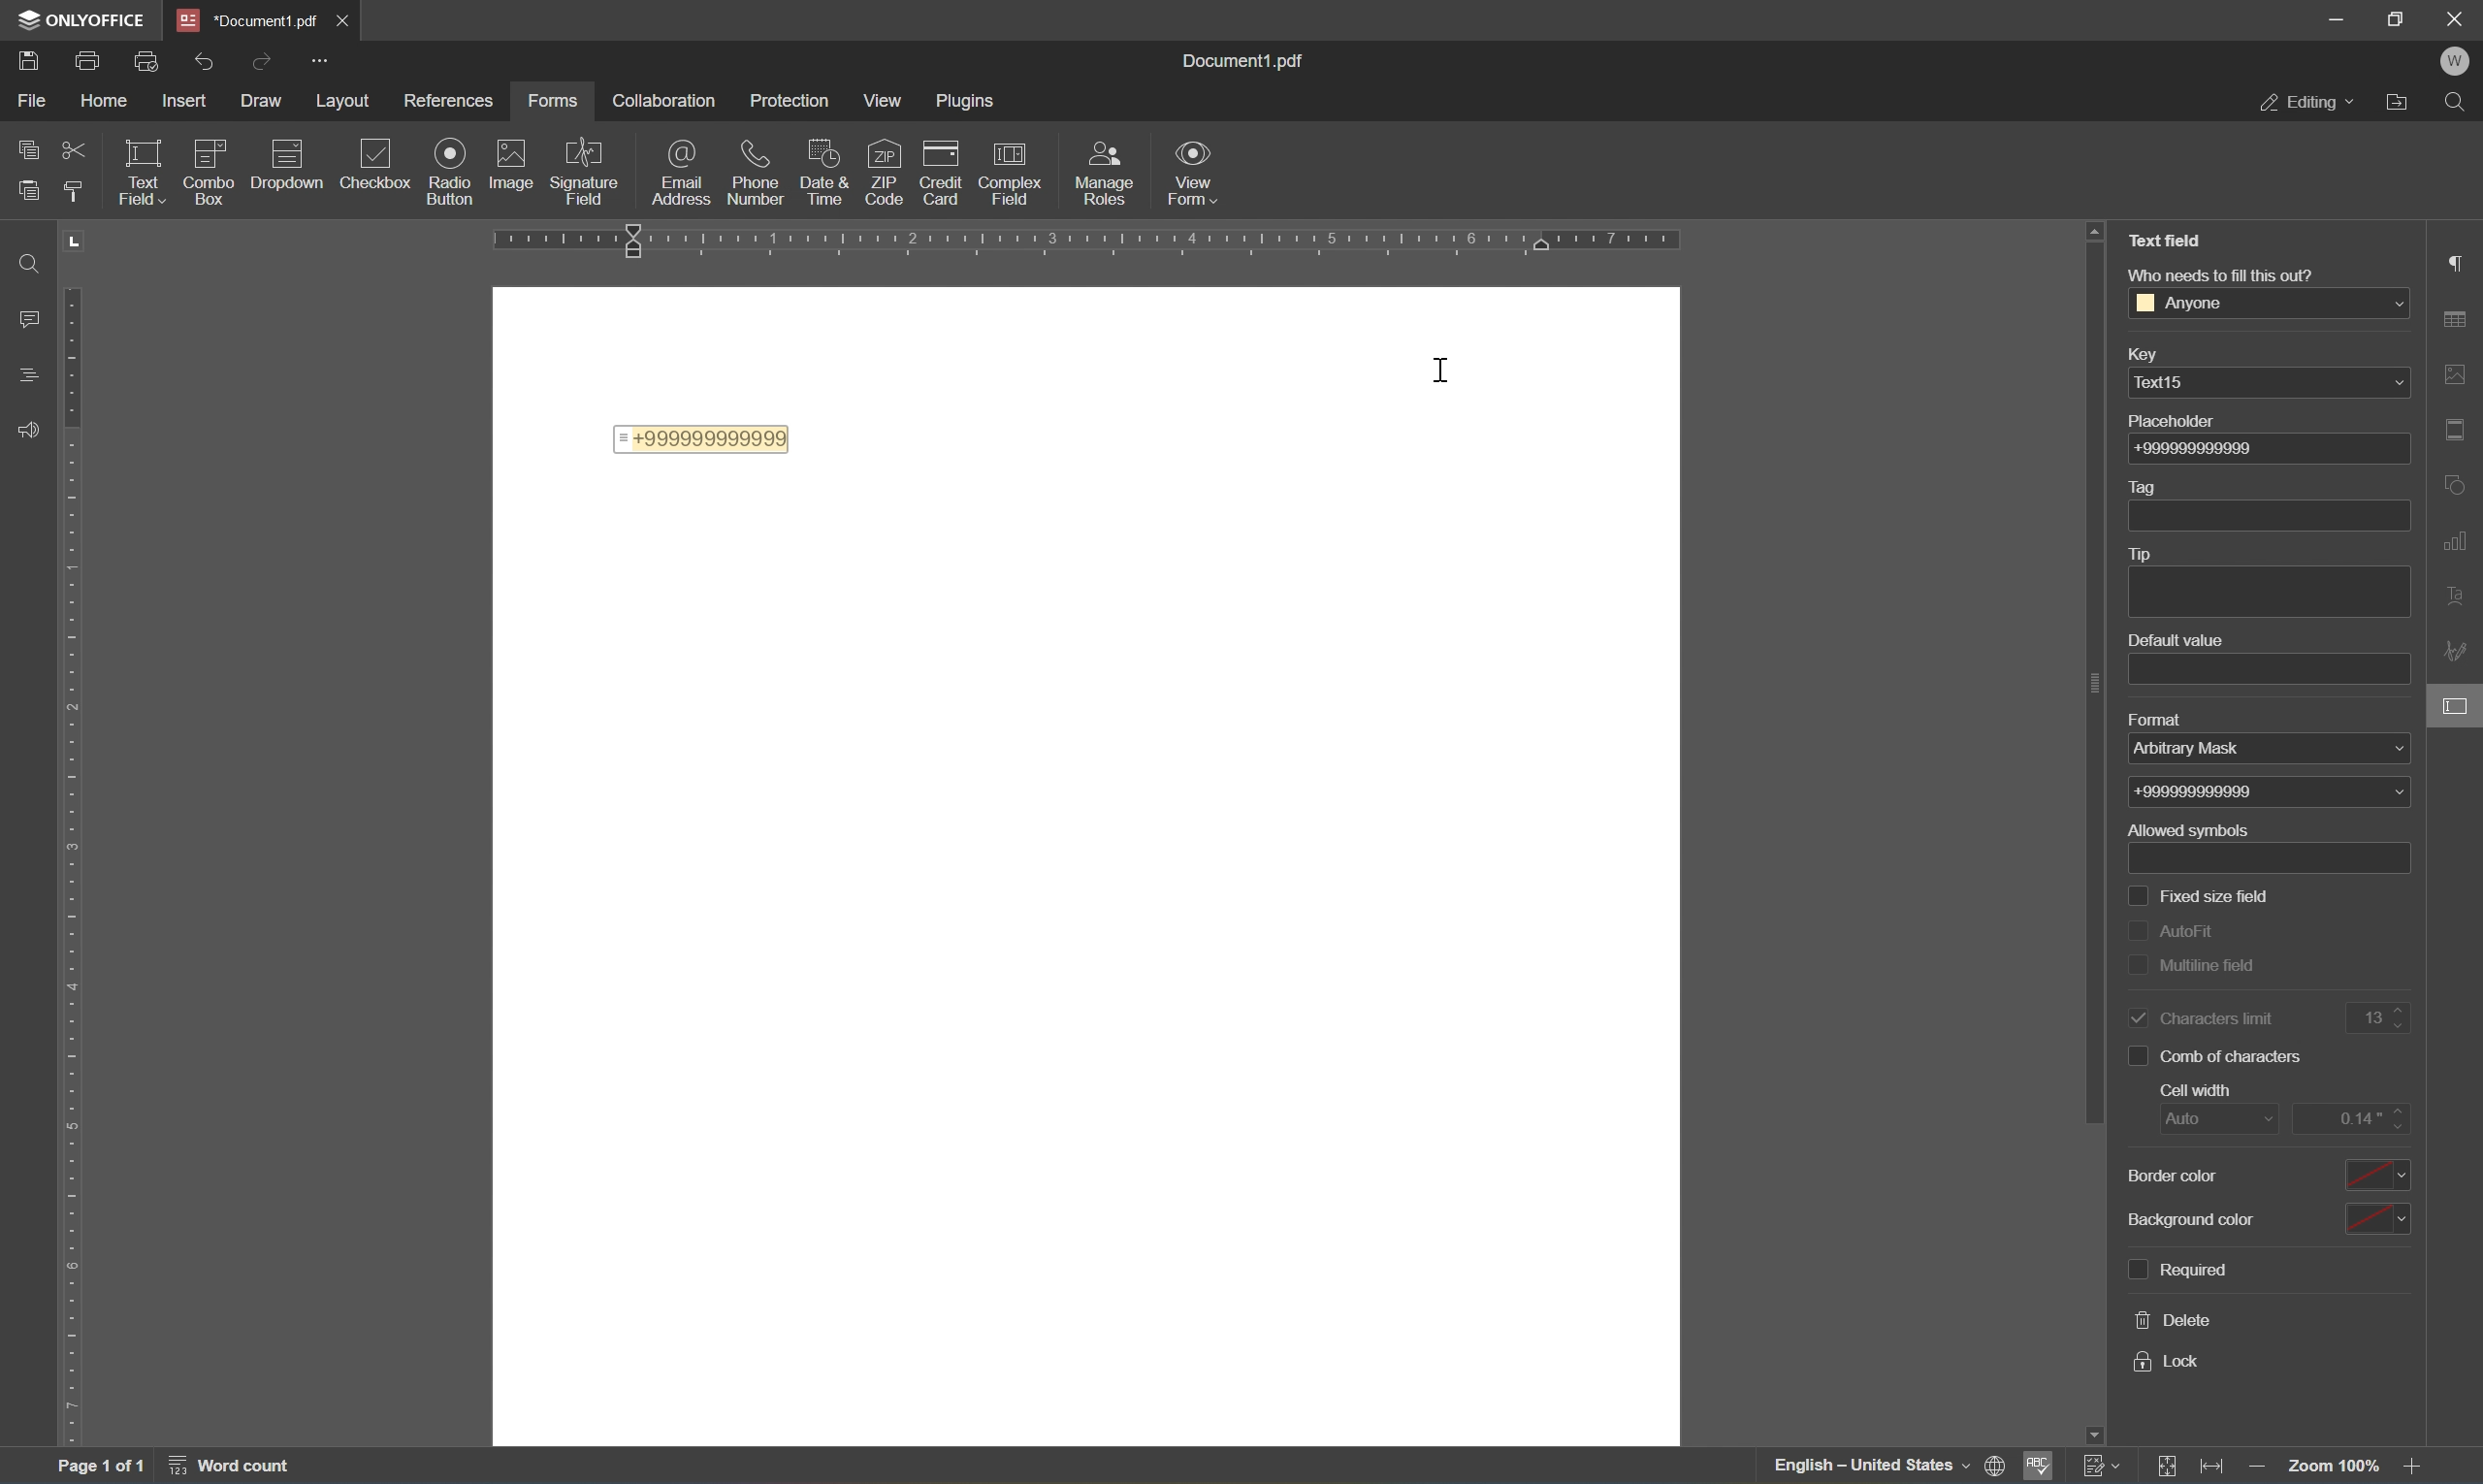  What do you see at coordinates (2458, 653) in the screenshot?
I see `signature settings` at bounding box center [2458, 653].